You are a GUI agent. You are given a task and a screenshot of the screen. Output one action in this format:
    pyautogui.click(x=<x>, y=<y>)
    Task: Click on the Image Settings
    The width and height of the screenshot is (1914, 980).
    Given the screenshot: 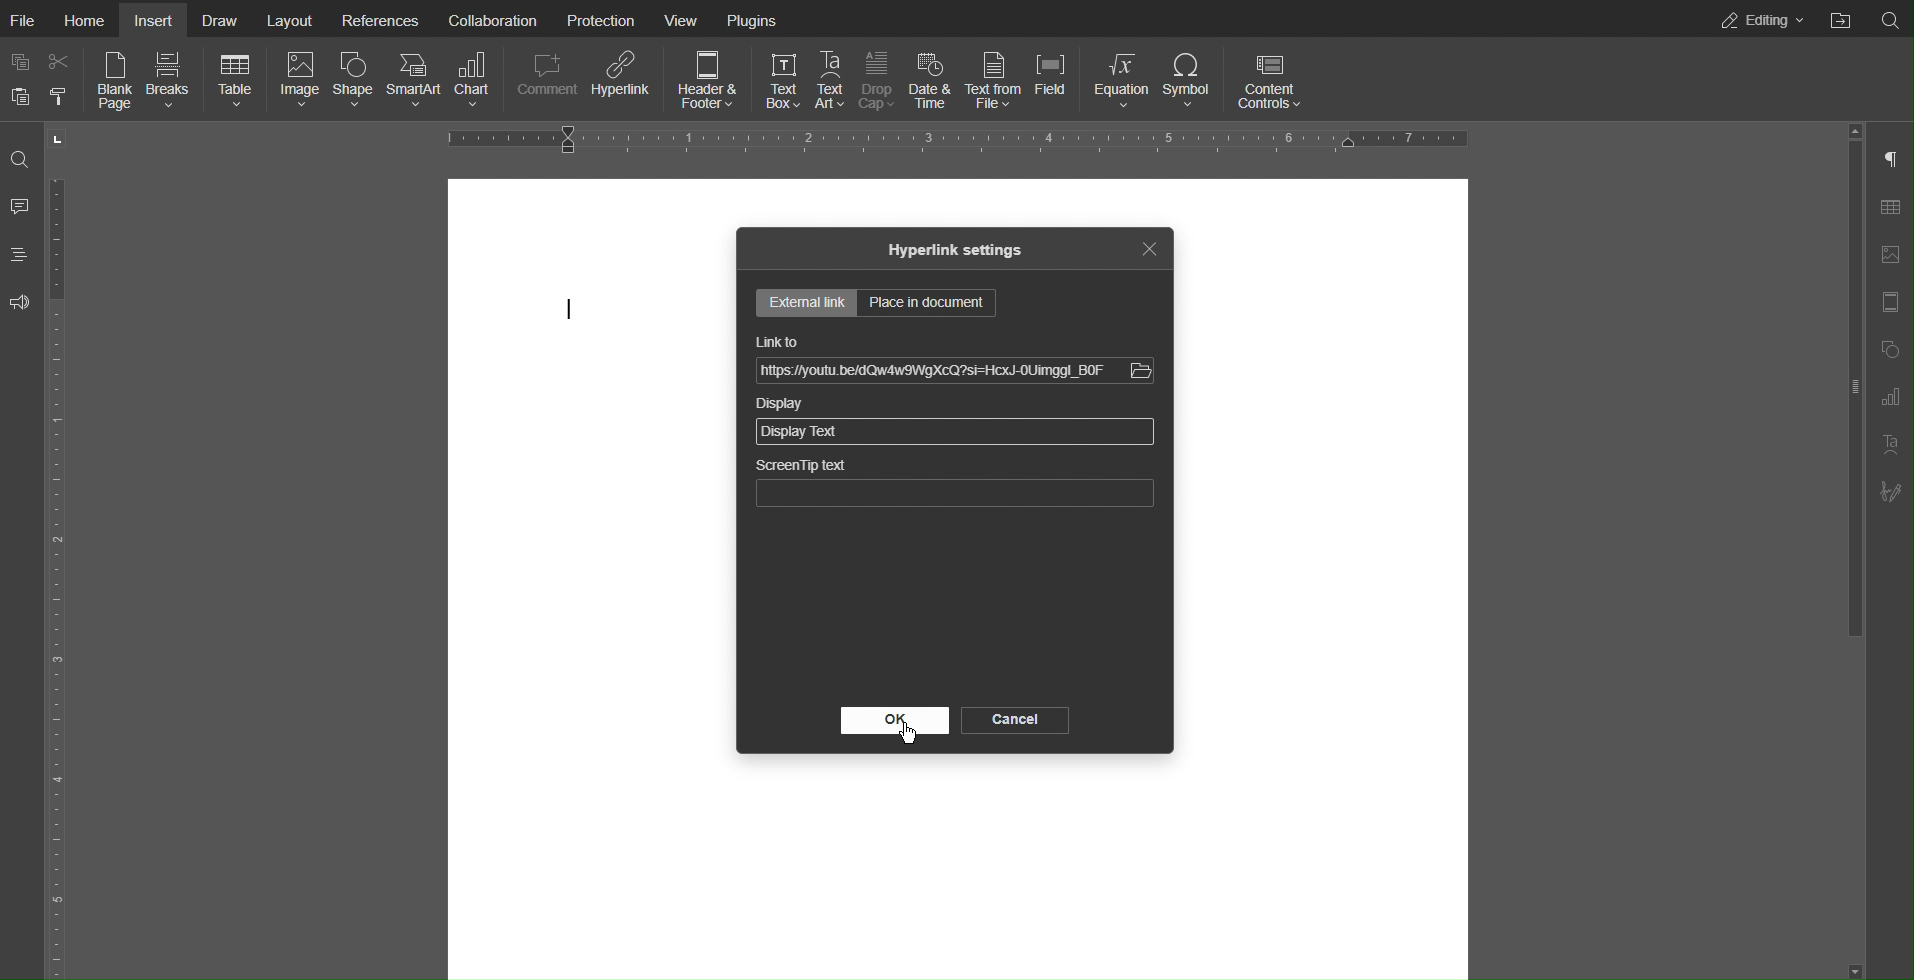 What is the action you would take?
    pyautogui.click(x=1889, y=255)
    